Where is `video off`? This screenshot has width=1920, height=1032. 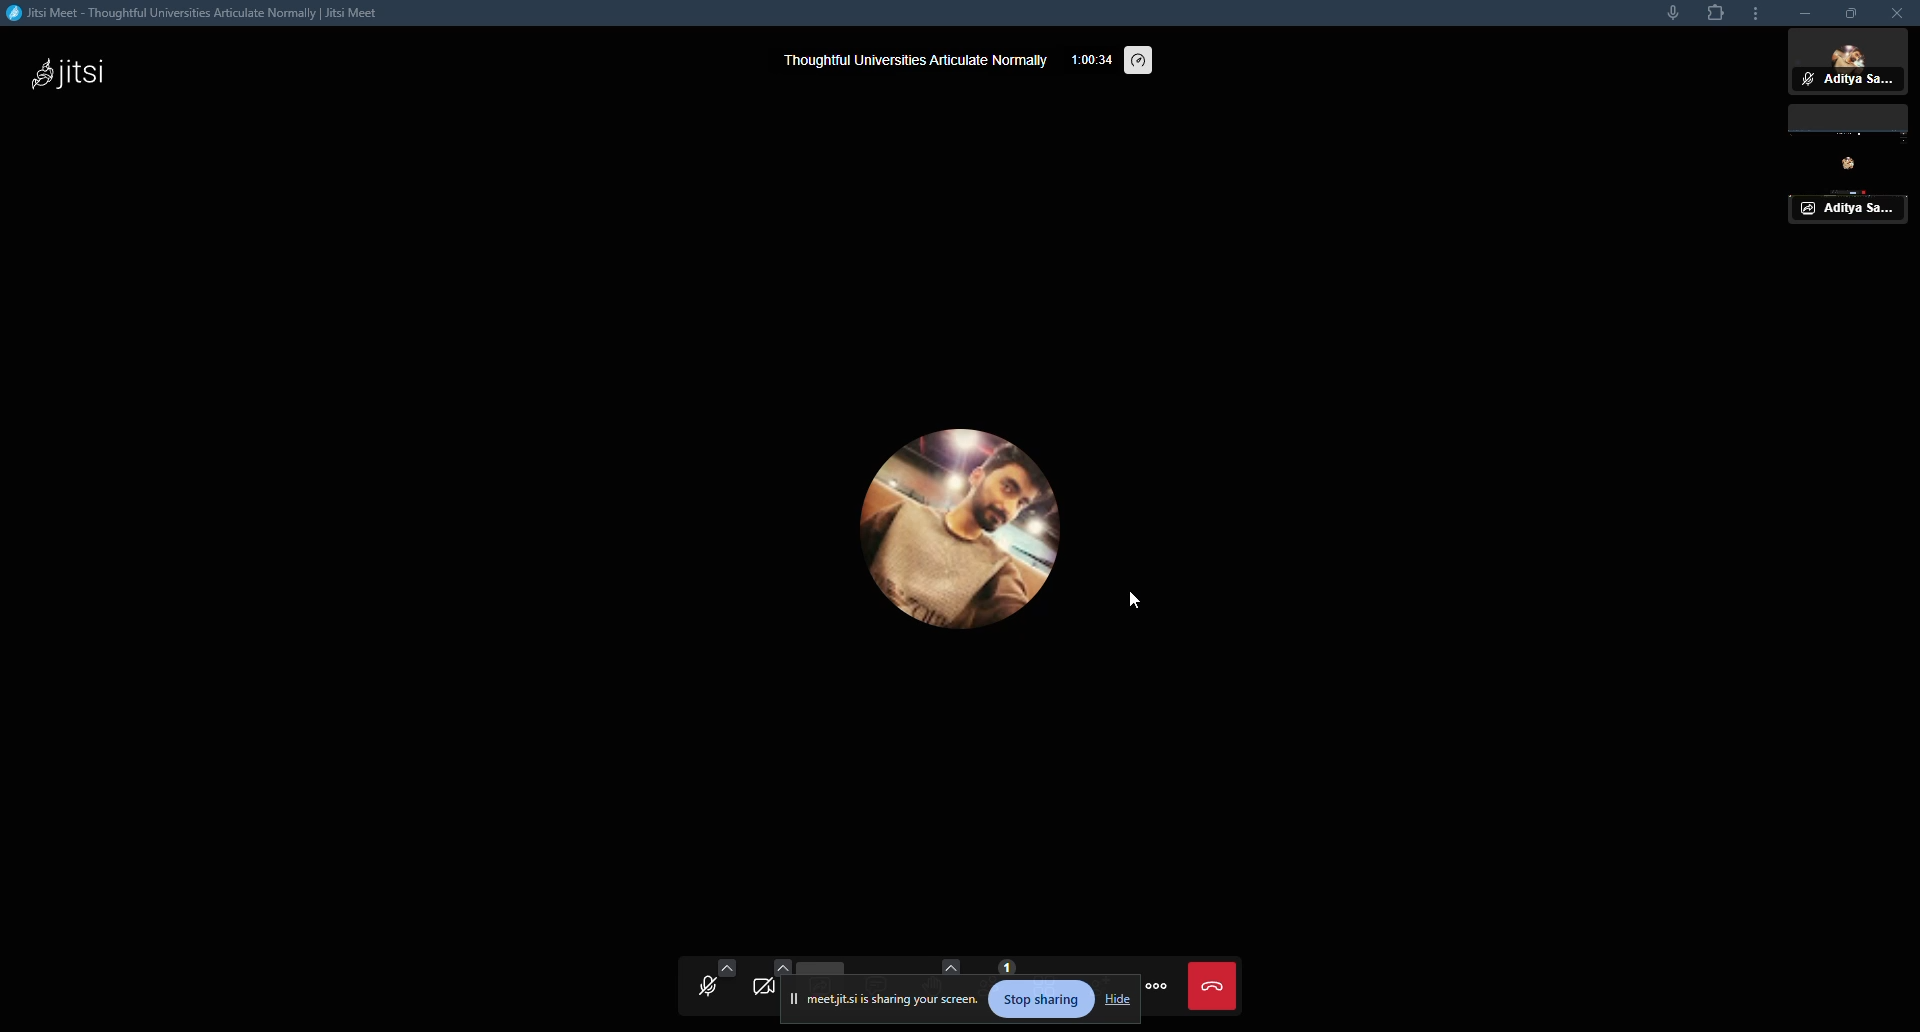 video off is located at coordinates (764, 989).